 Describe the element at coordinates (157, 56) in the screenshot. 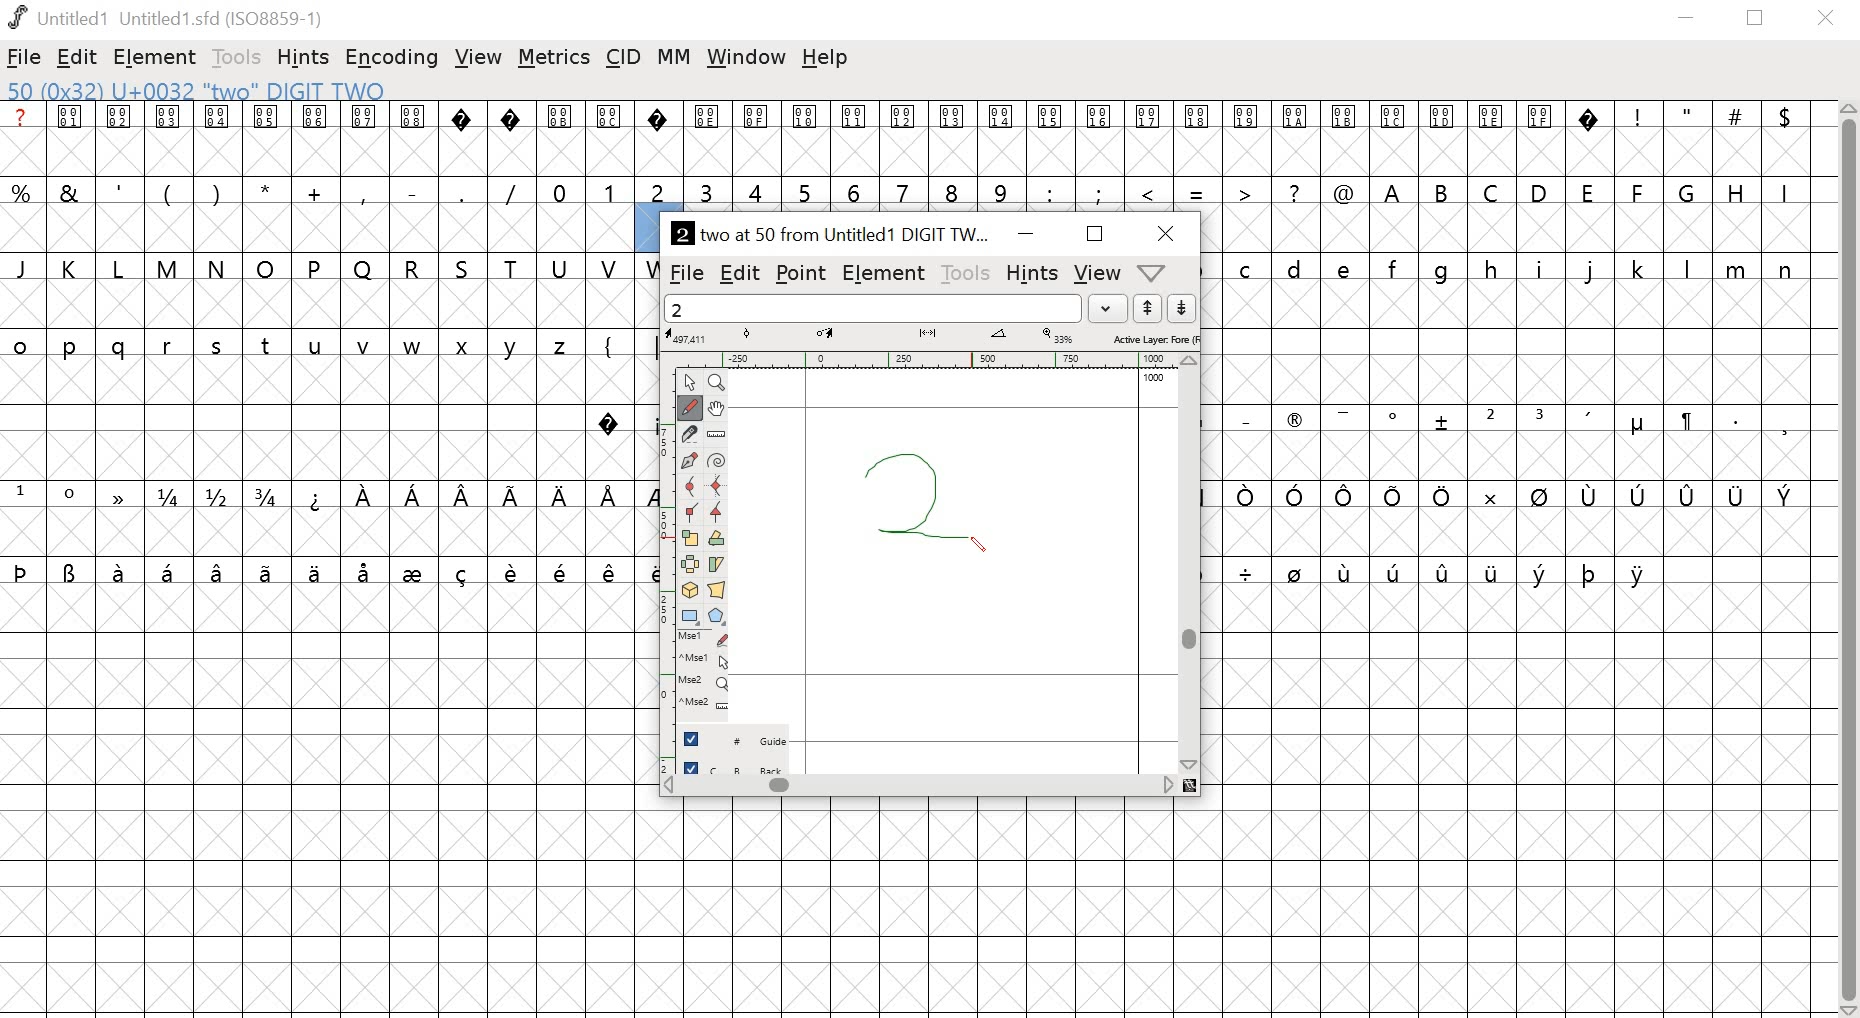

I see `element` at that location.